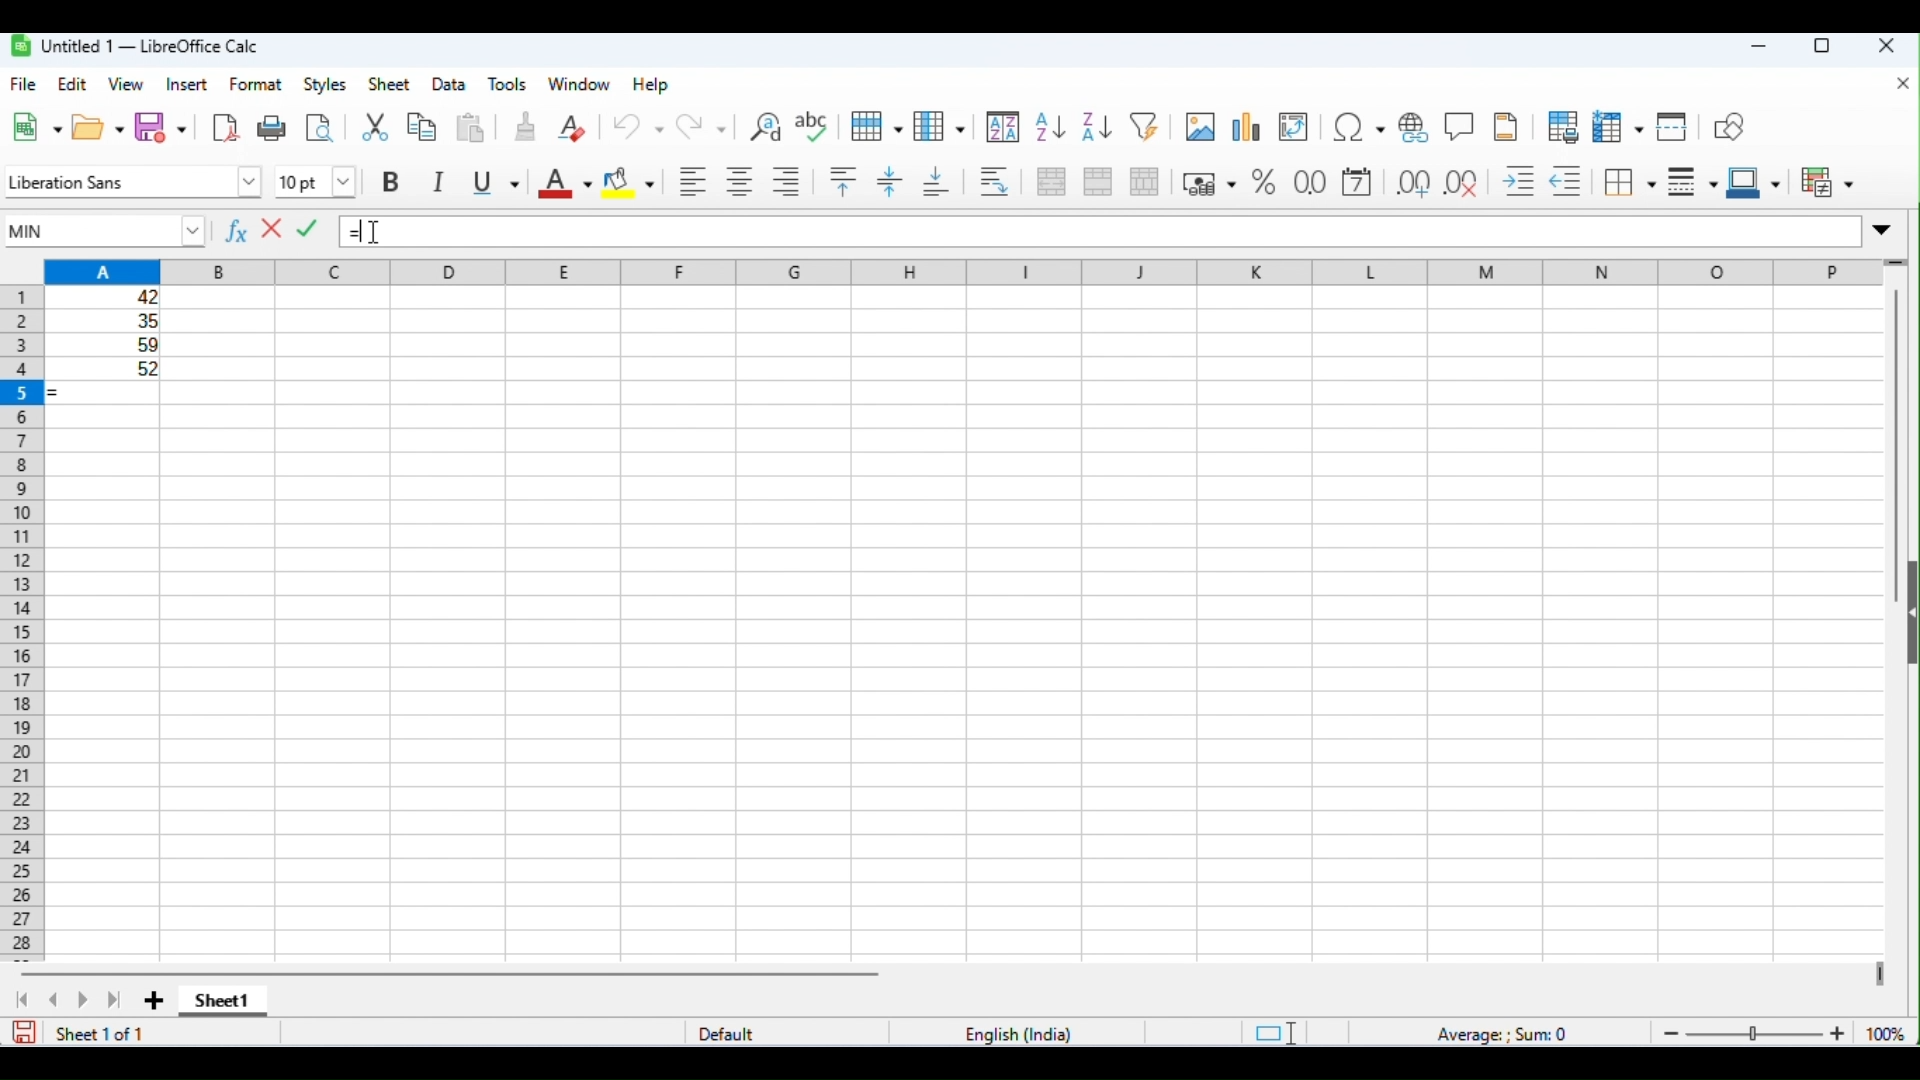 The width and height of the screenshot is (1920, 1080). I want to click on format, so click(256, 84).